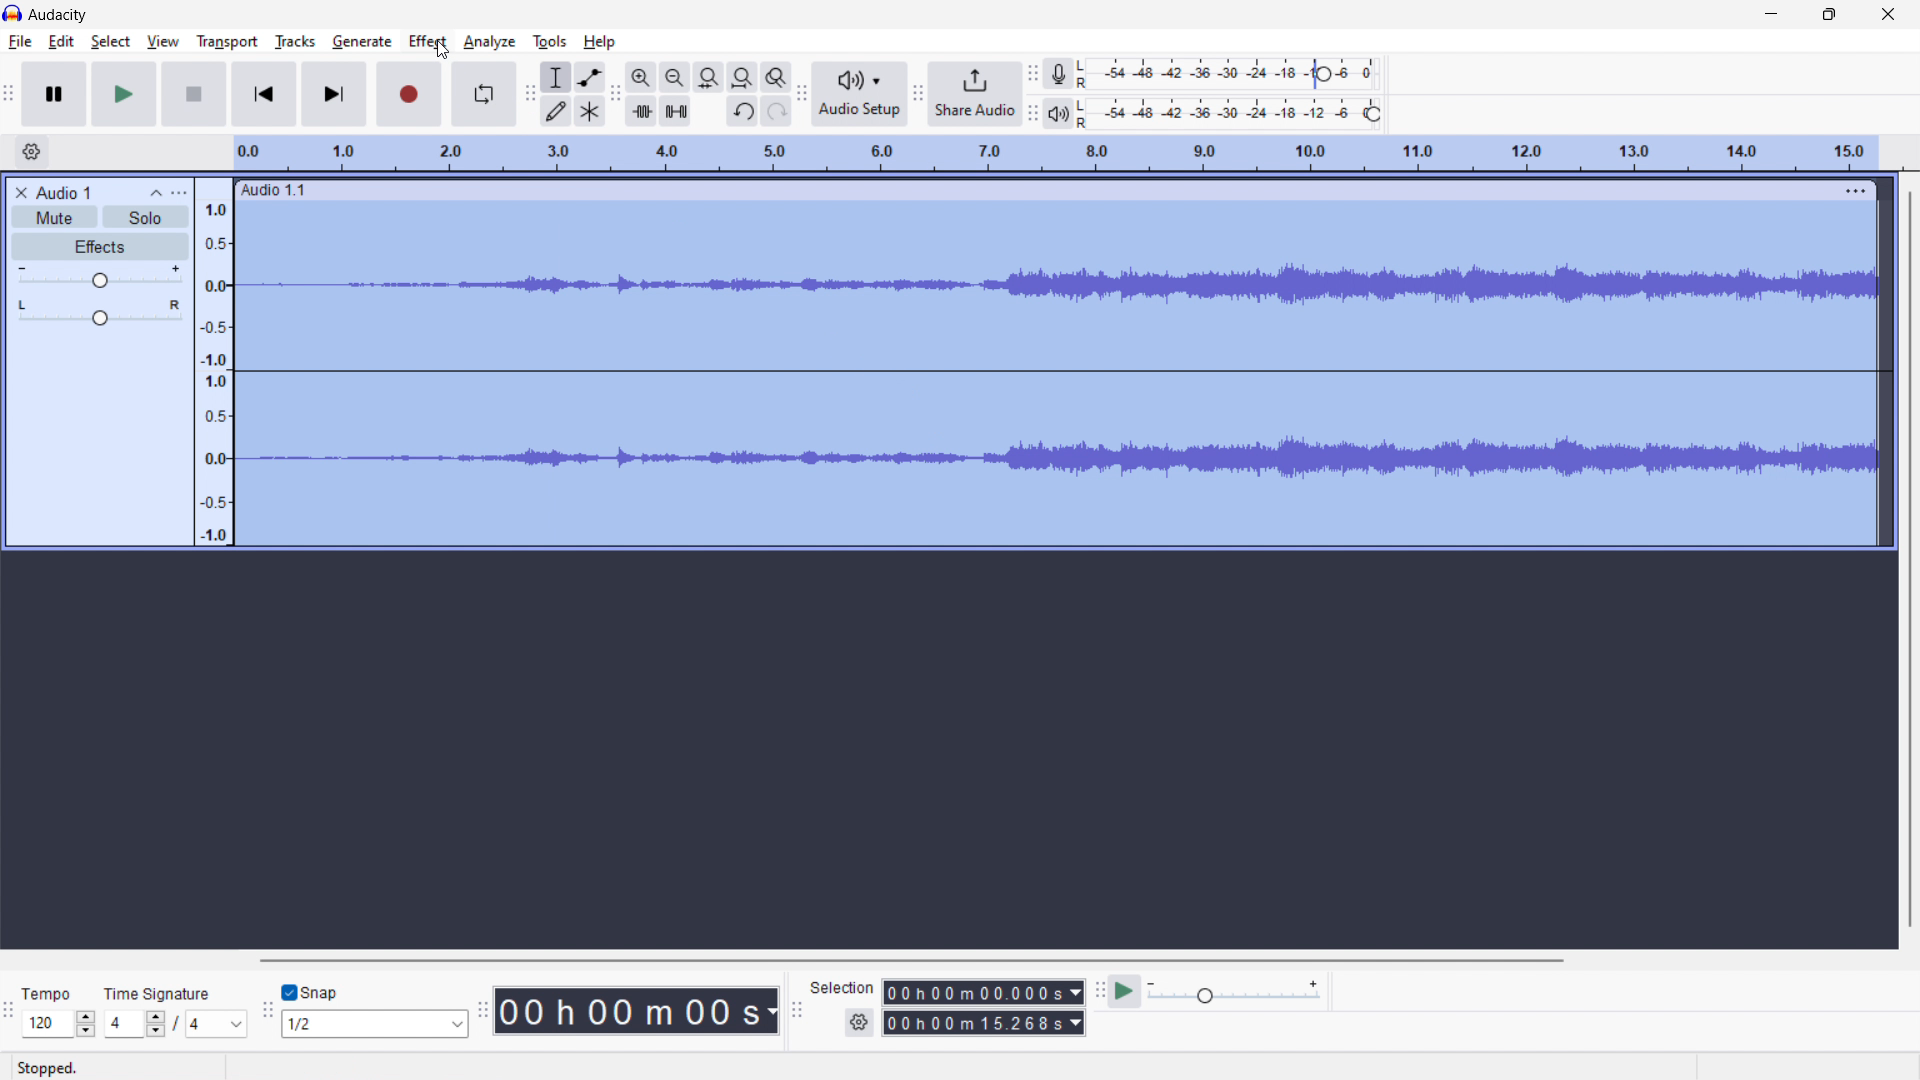  I want to click on tools, so click(550, 42).